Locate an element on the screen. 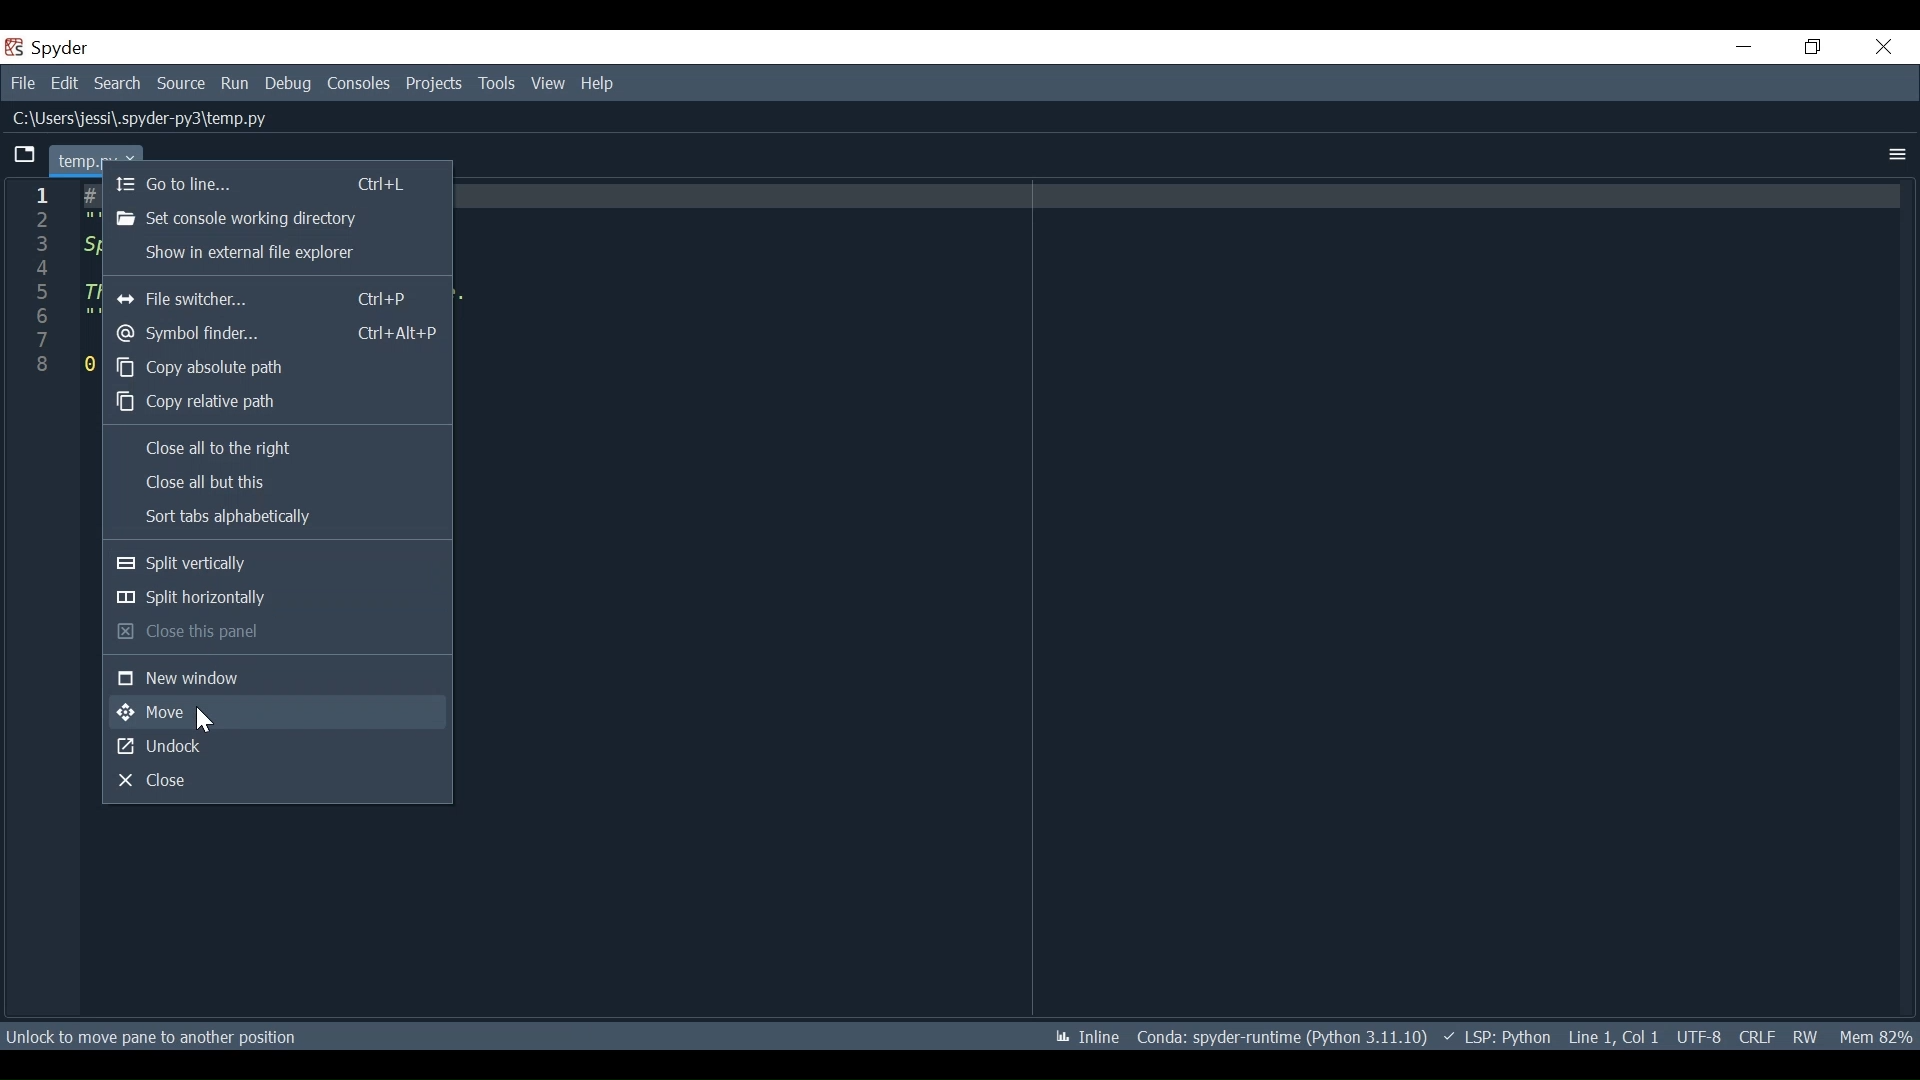 The height and width of the screenshot is (1080, 1920). Undock is located at coordinates (277, 748).